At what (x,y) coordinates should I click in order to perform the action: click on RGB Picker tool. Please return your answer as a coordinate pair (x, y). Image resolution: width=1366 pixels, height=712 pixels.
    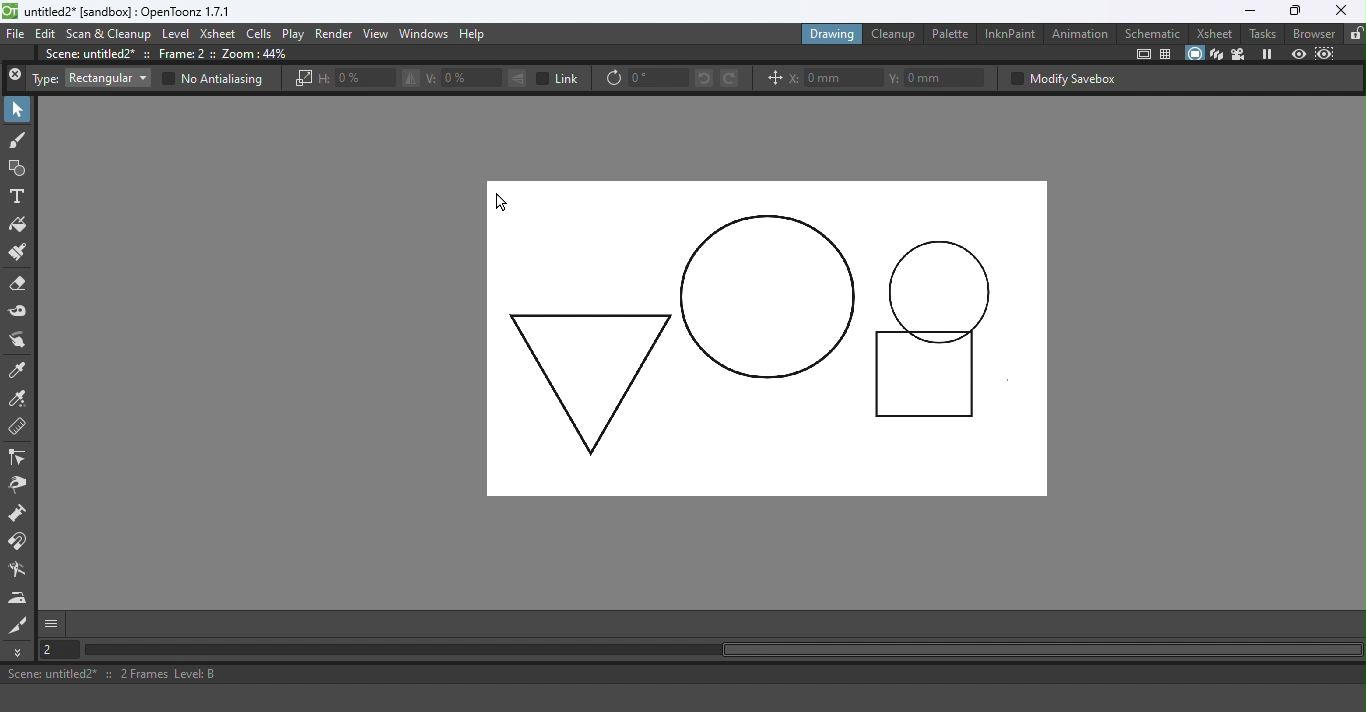
    Looking at the image, I should click on (19, 400).